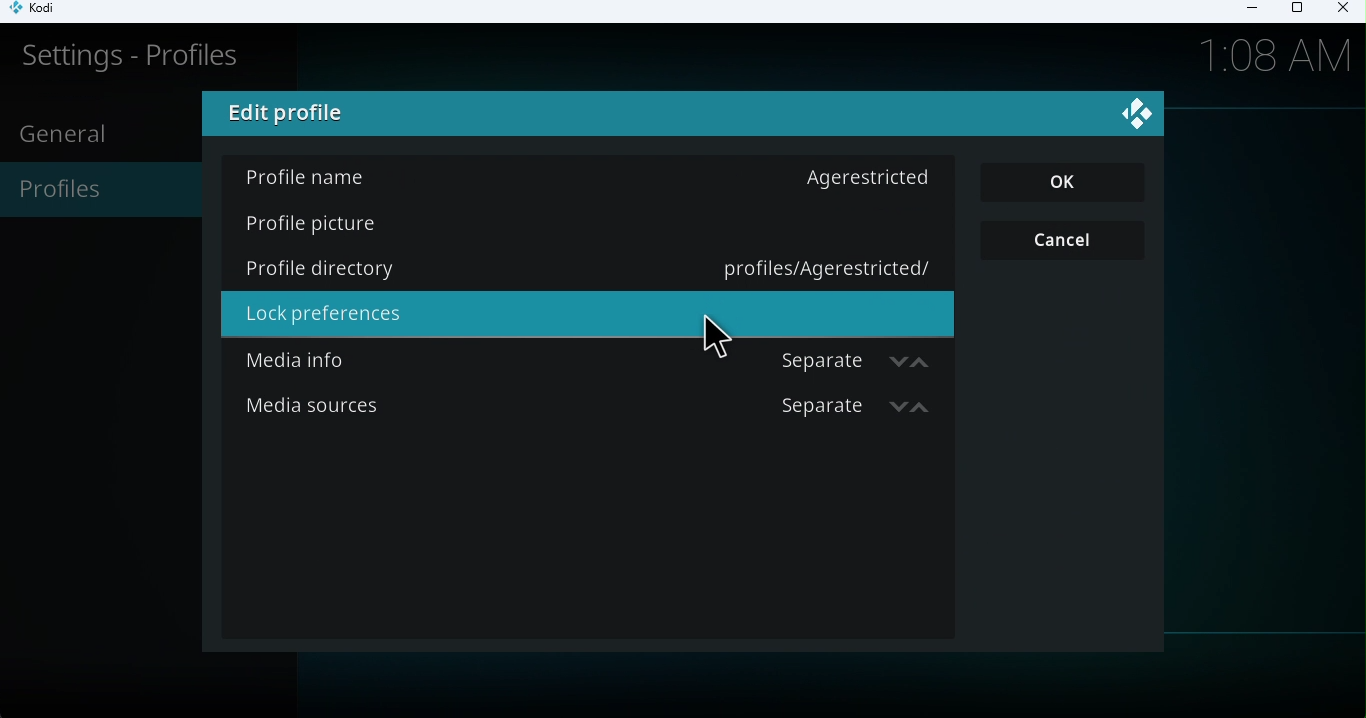  I want to click on 1.08Am, so click(1277, 53).